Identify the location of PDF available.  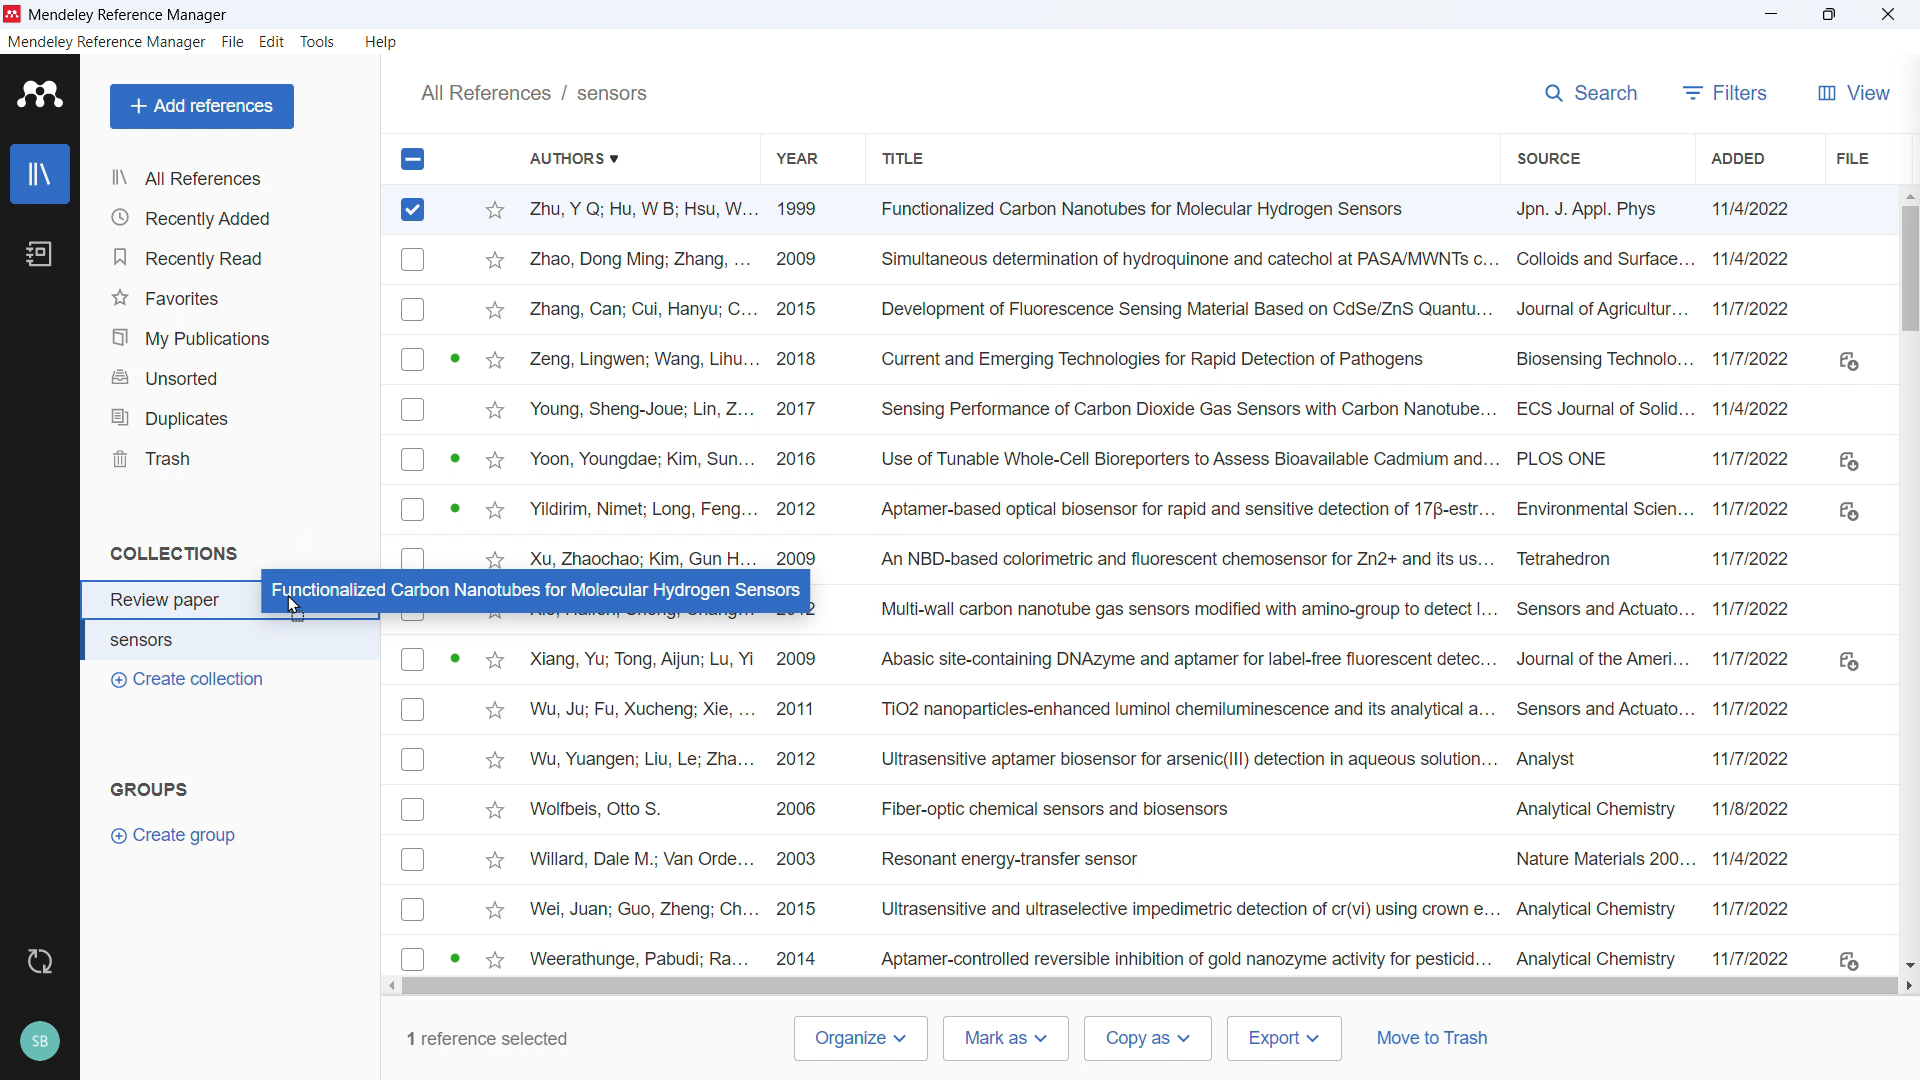
(454, 456).